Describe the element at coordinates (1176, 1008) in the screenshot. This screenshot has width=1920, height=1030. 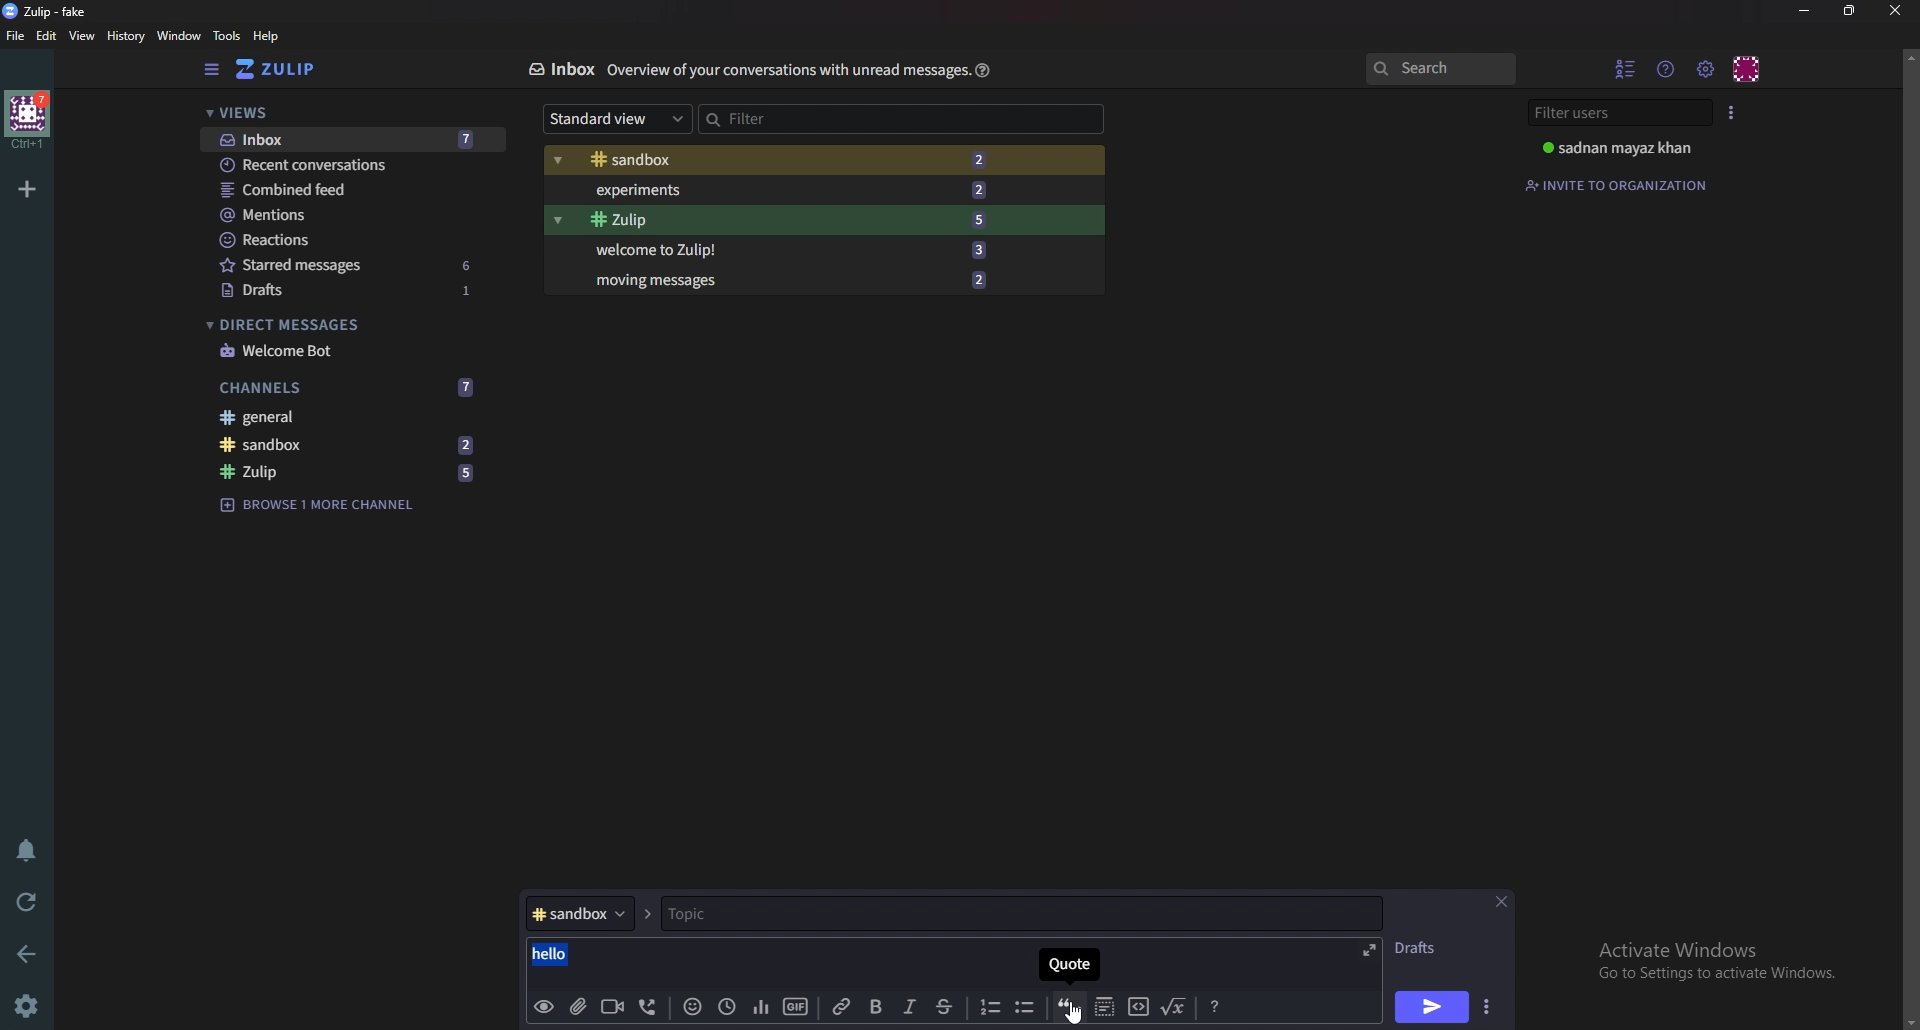
I see `Math` at that location.